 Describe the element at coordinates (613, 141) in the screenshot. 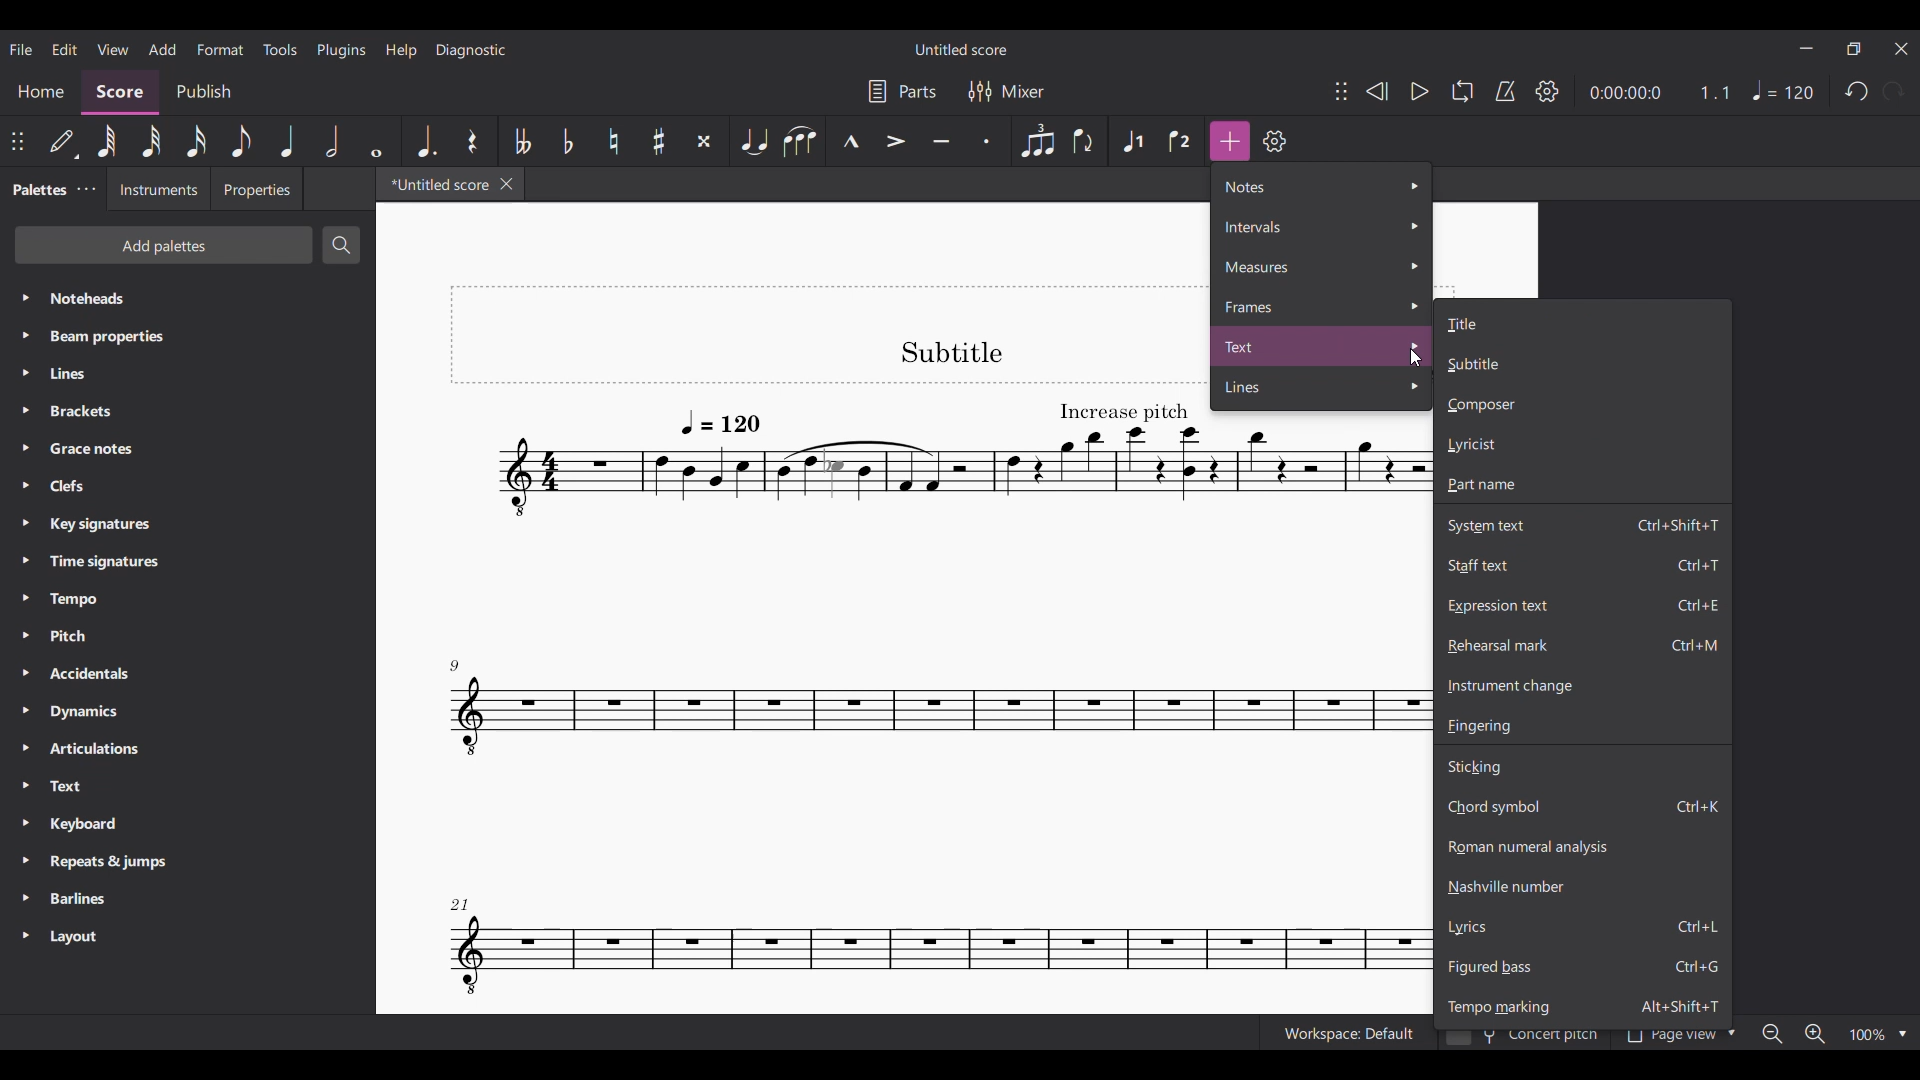

I see `Toggle natural` at that location.